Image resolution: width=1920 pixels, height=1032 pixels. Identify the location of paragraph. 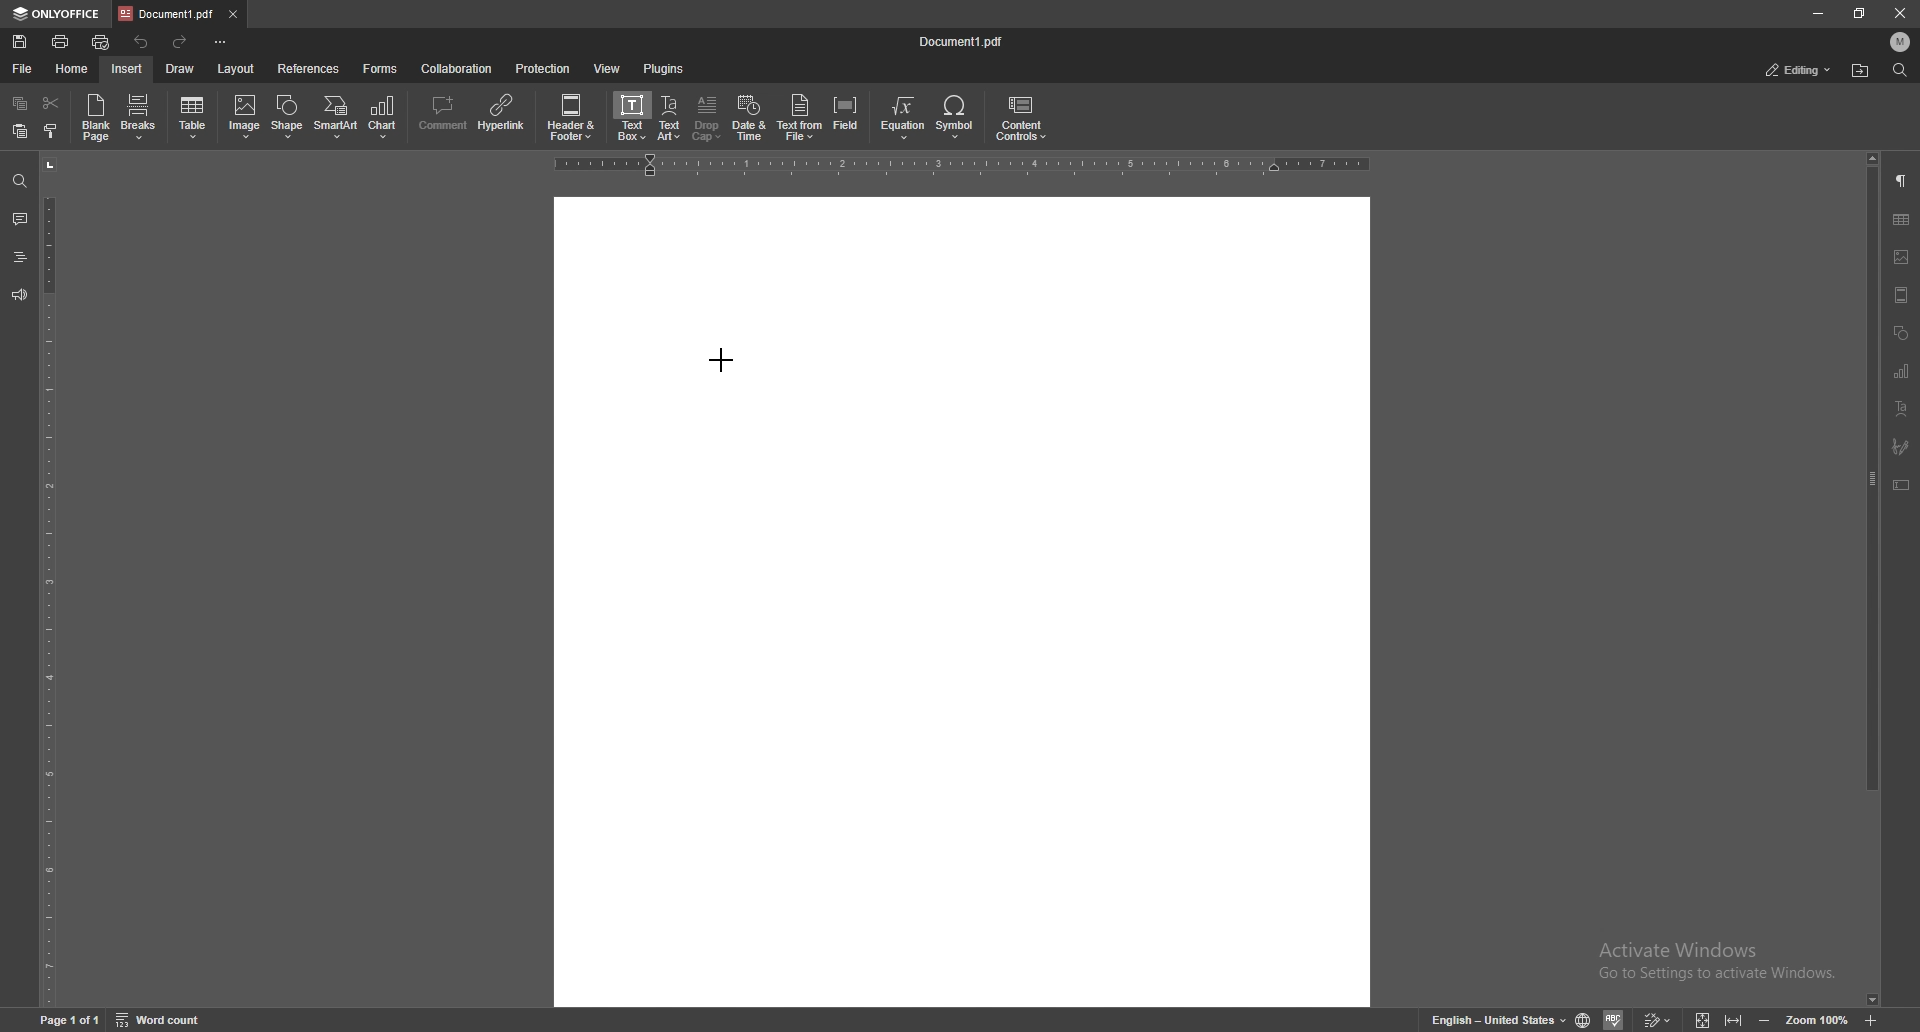
(1903, 180).